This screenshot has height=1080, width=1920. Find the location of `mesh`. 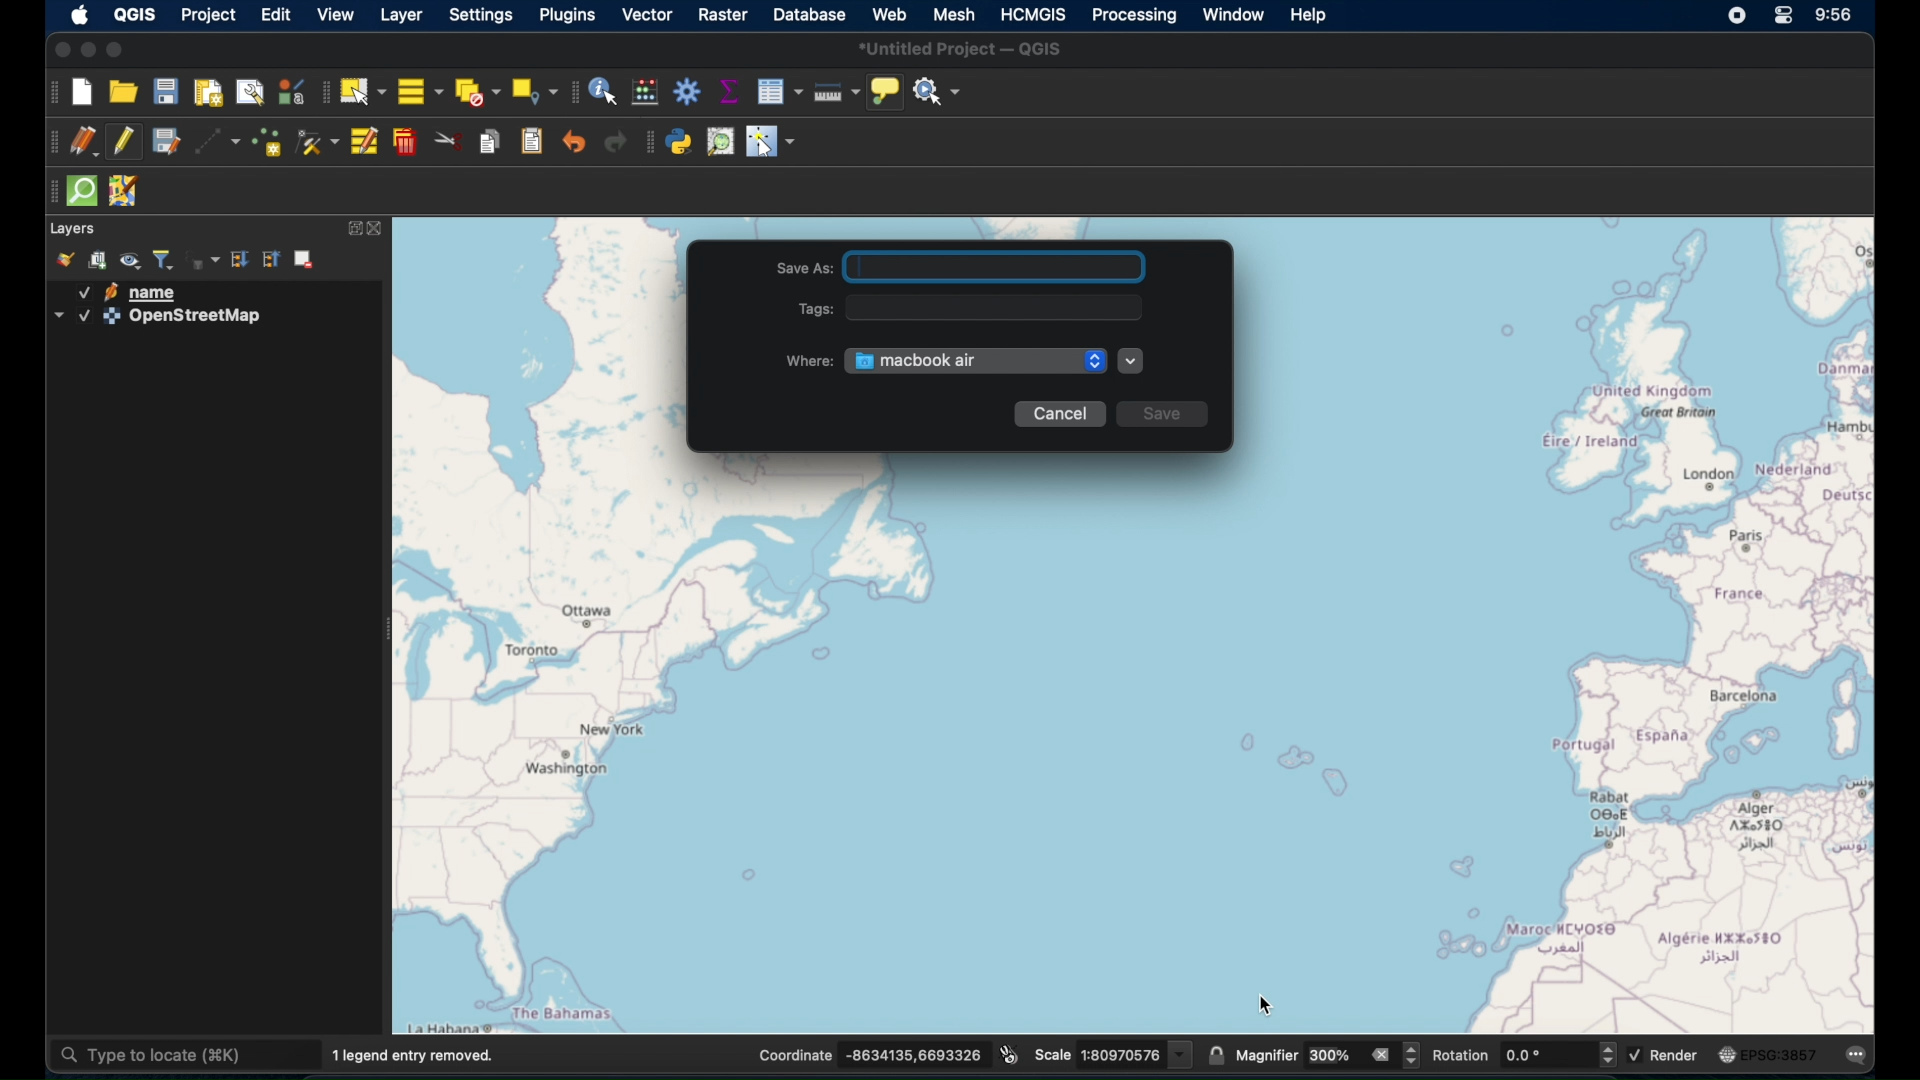

mesh is located at coordinates (954, 15).